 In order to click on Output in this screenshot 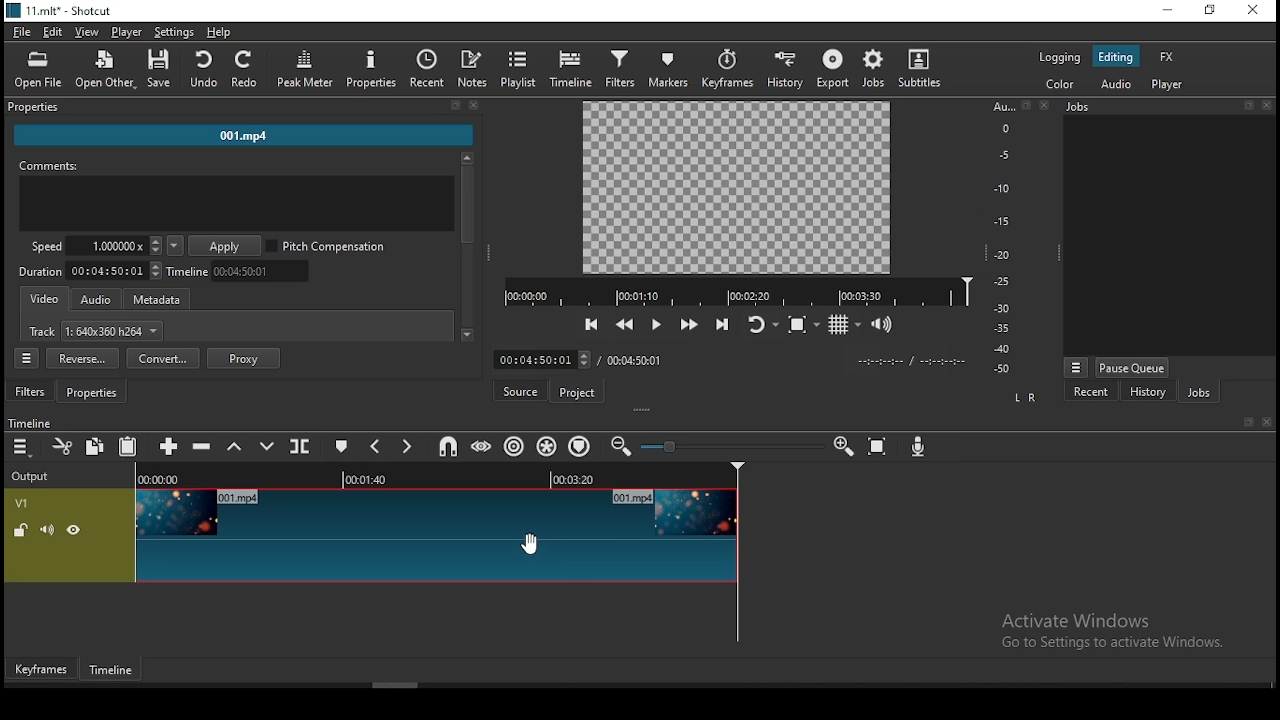, I will do `click(36, 475)`.